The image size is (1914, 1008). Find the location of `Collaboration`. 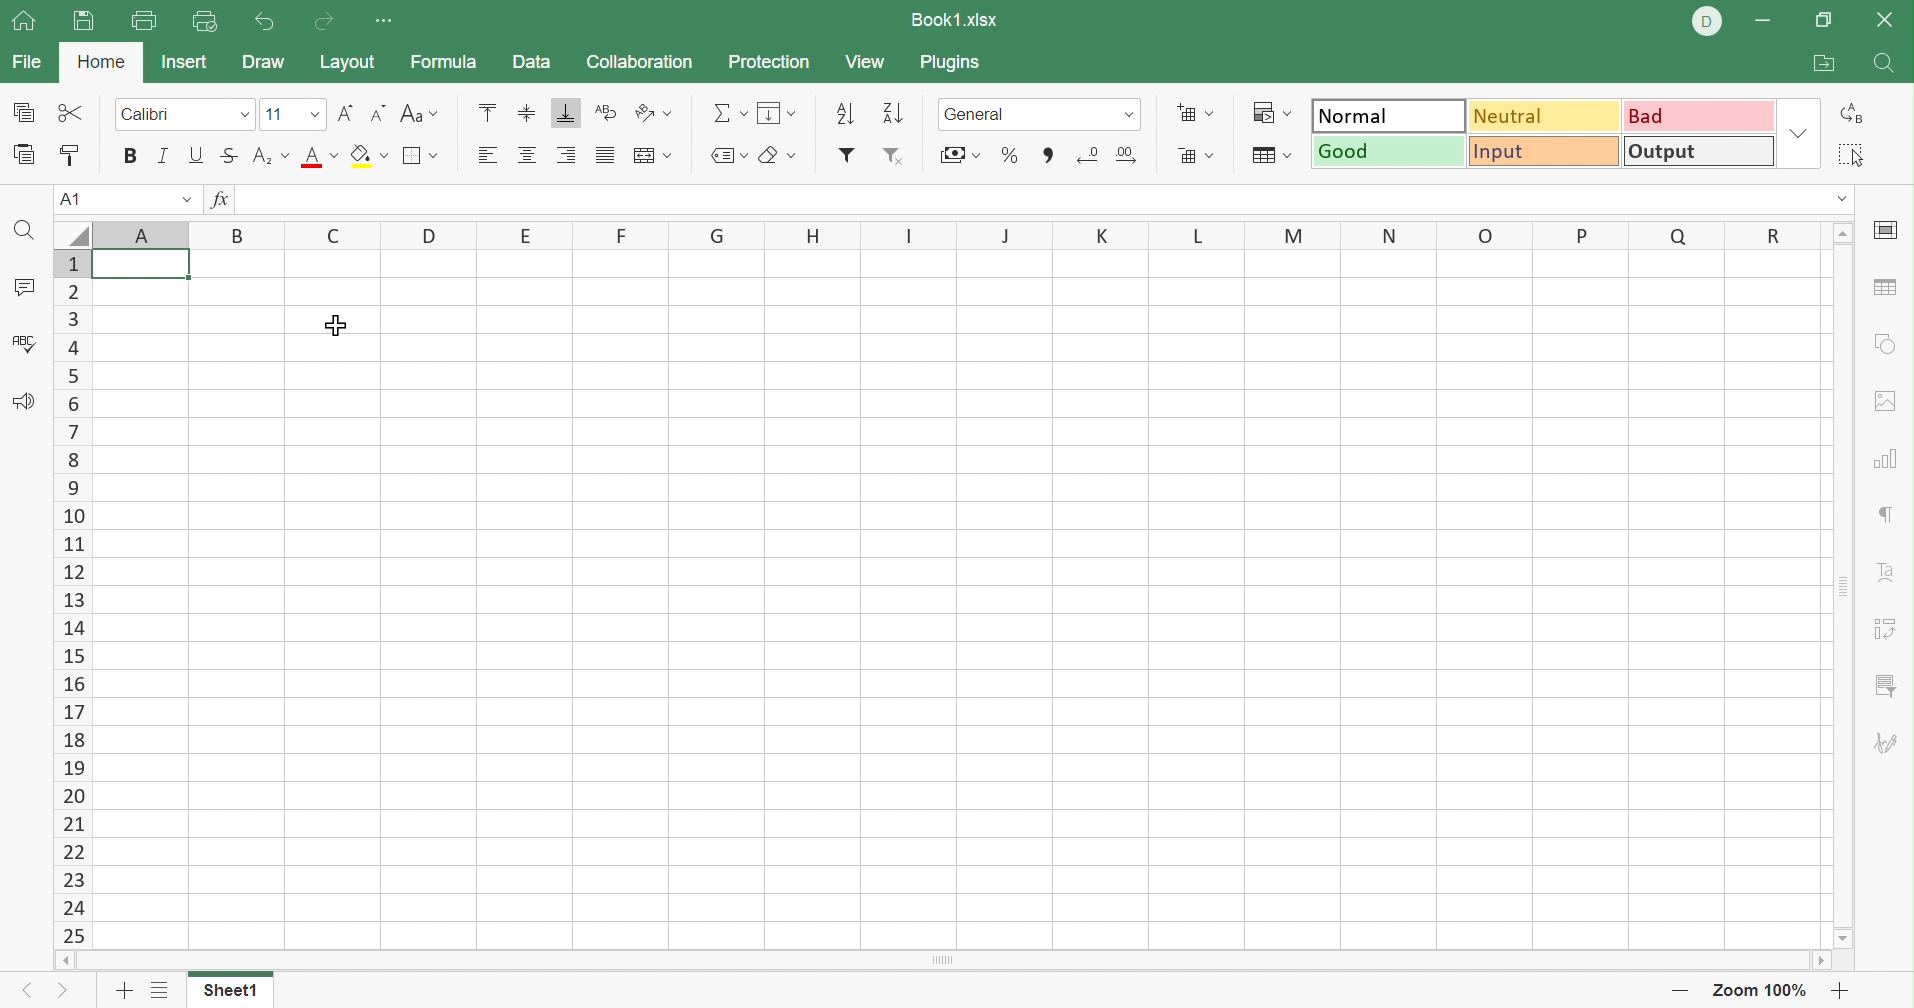

Collaboration is located at coordinates (640, 60).